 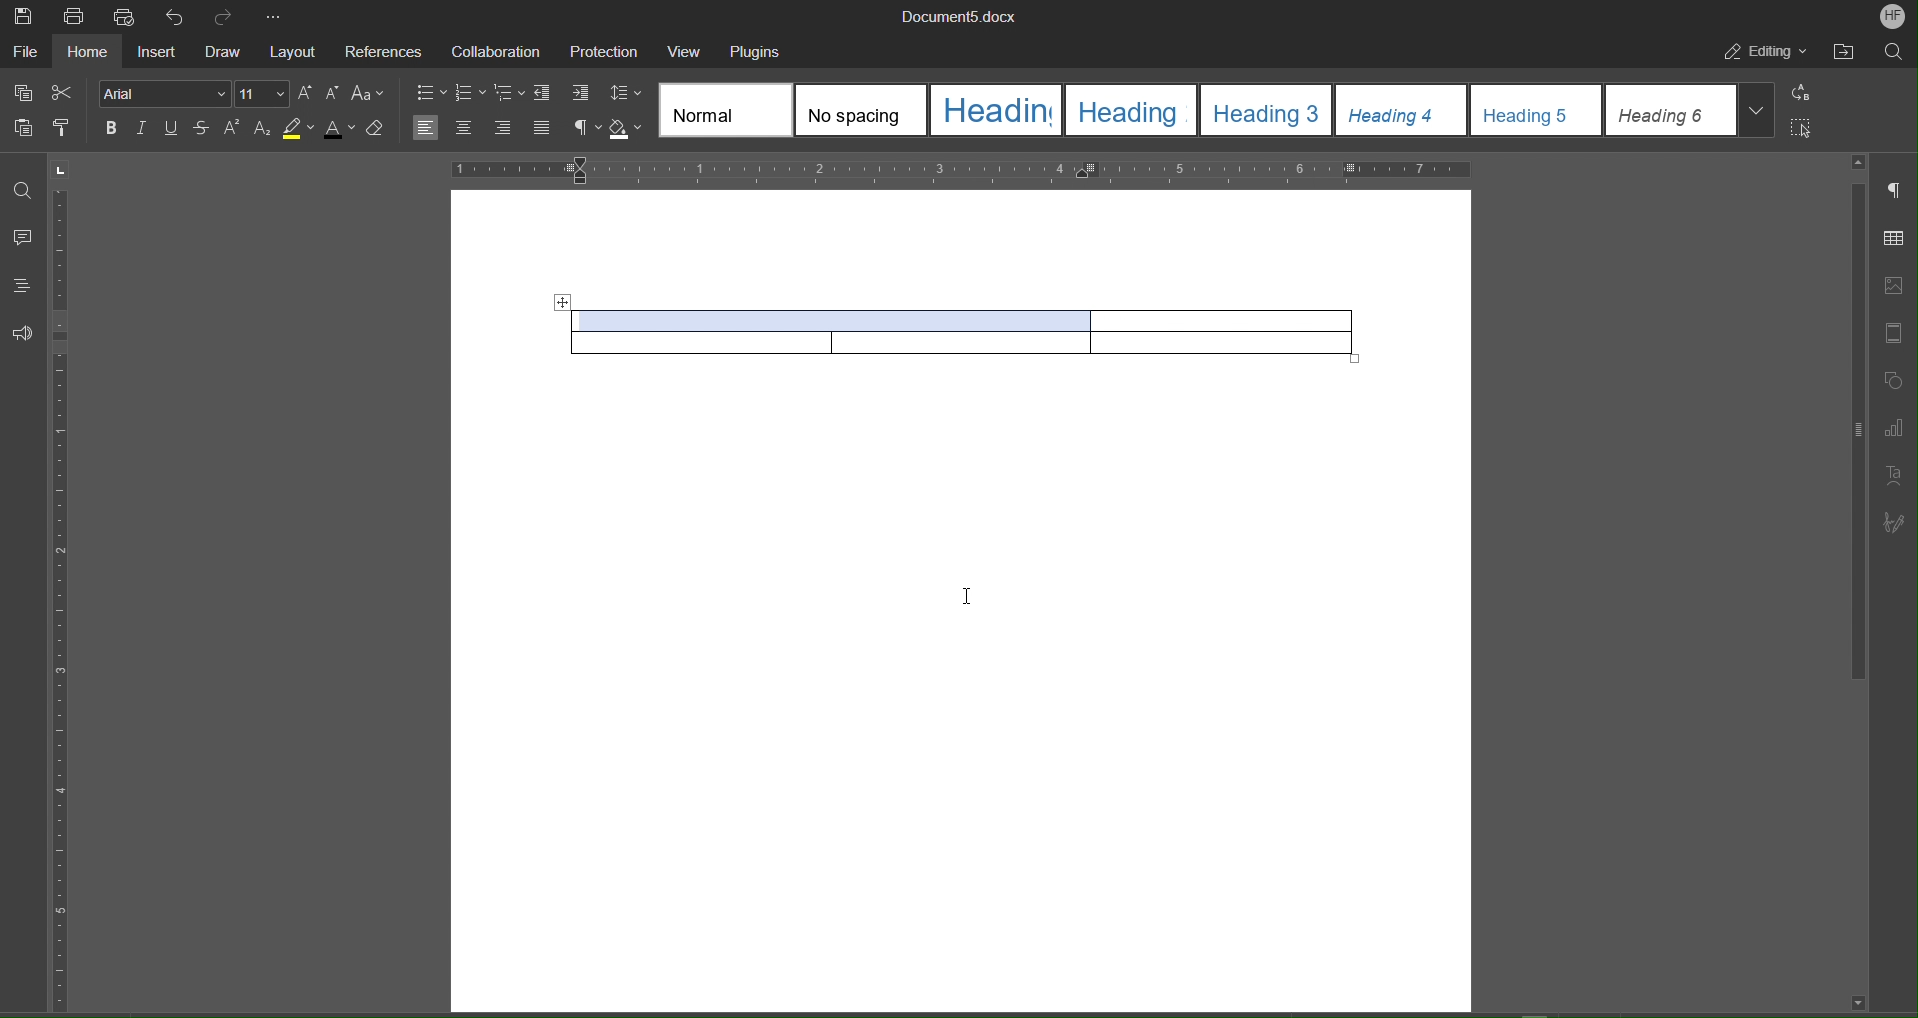 What do you see at coordinates (61, 169) in the screenshot?
I see `page orientation` at bounding box center [61, 169].